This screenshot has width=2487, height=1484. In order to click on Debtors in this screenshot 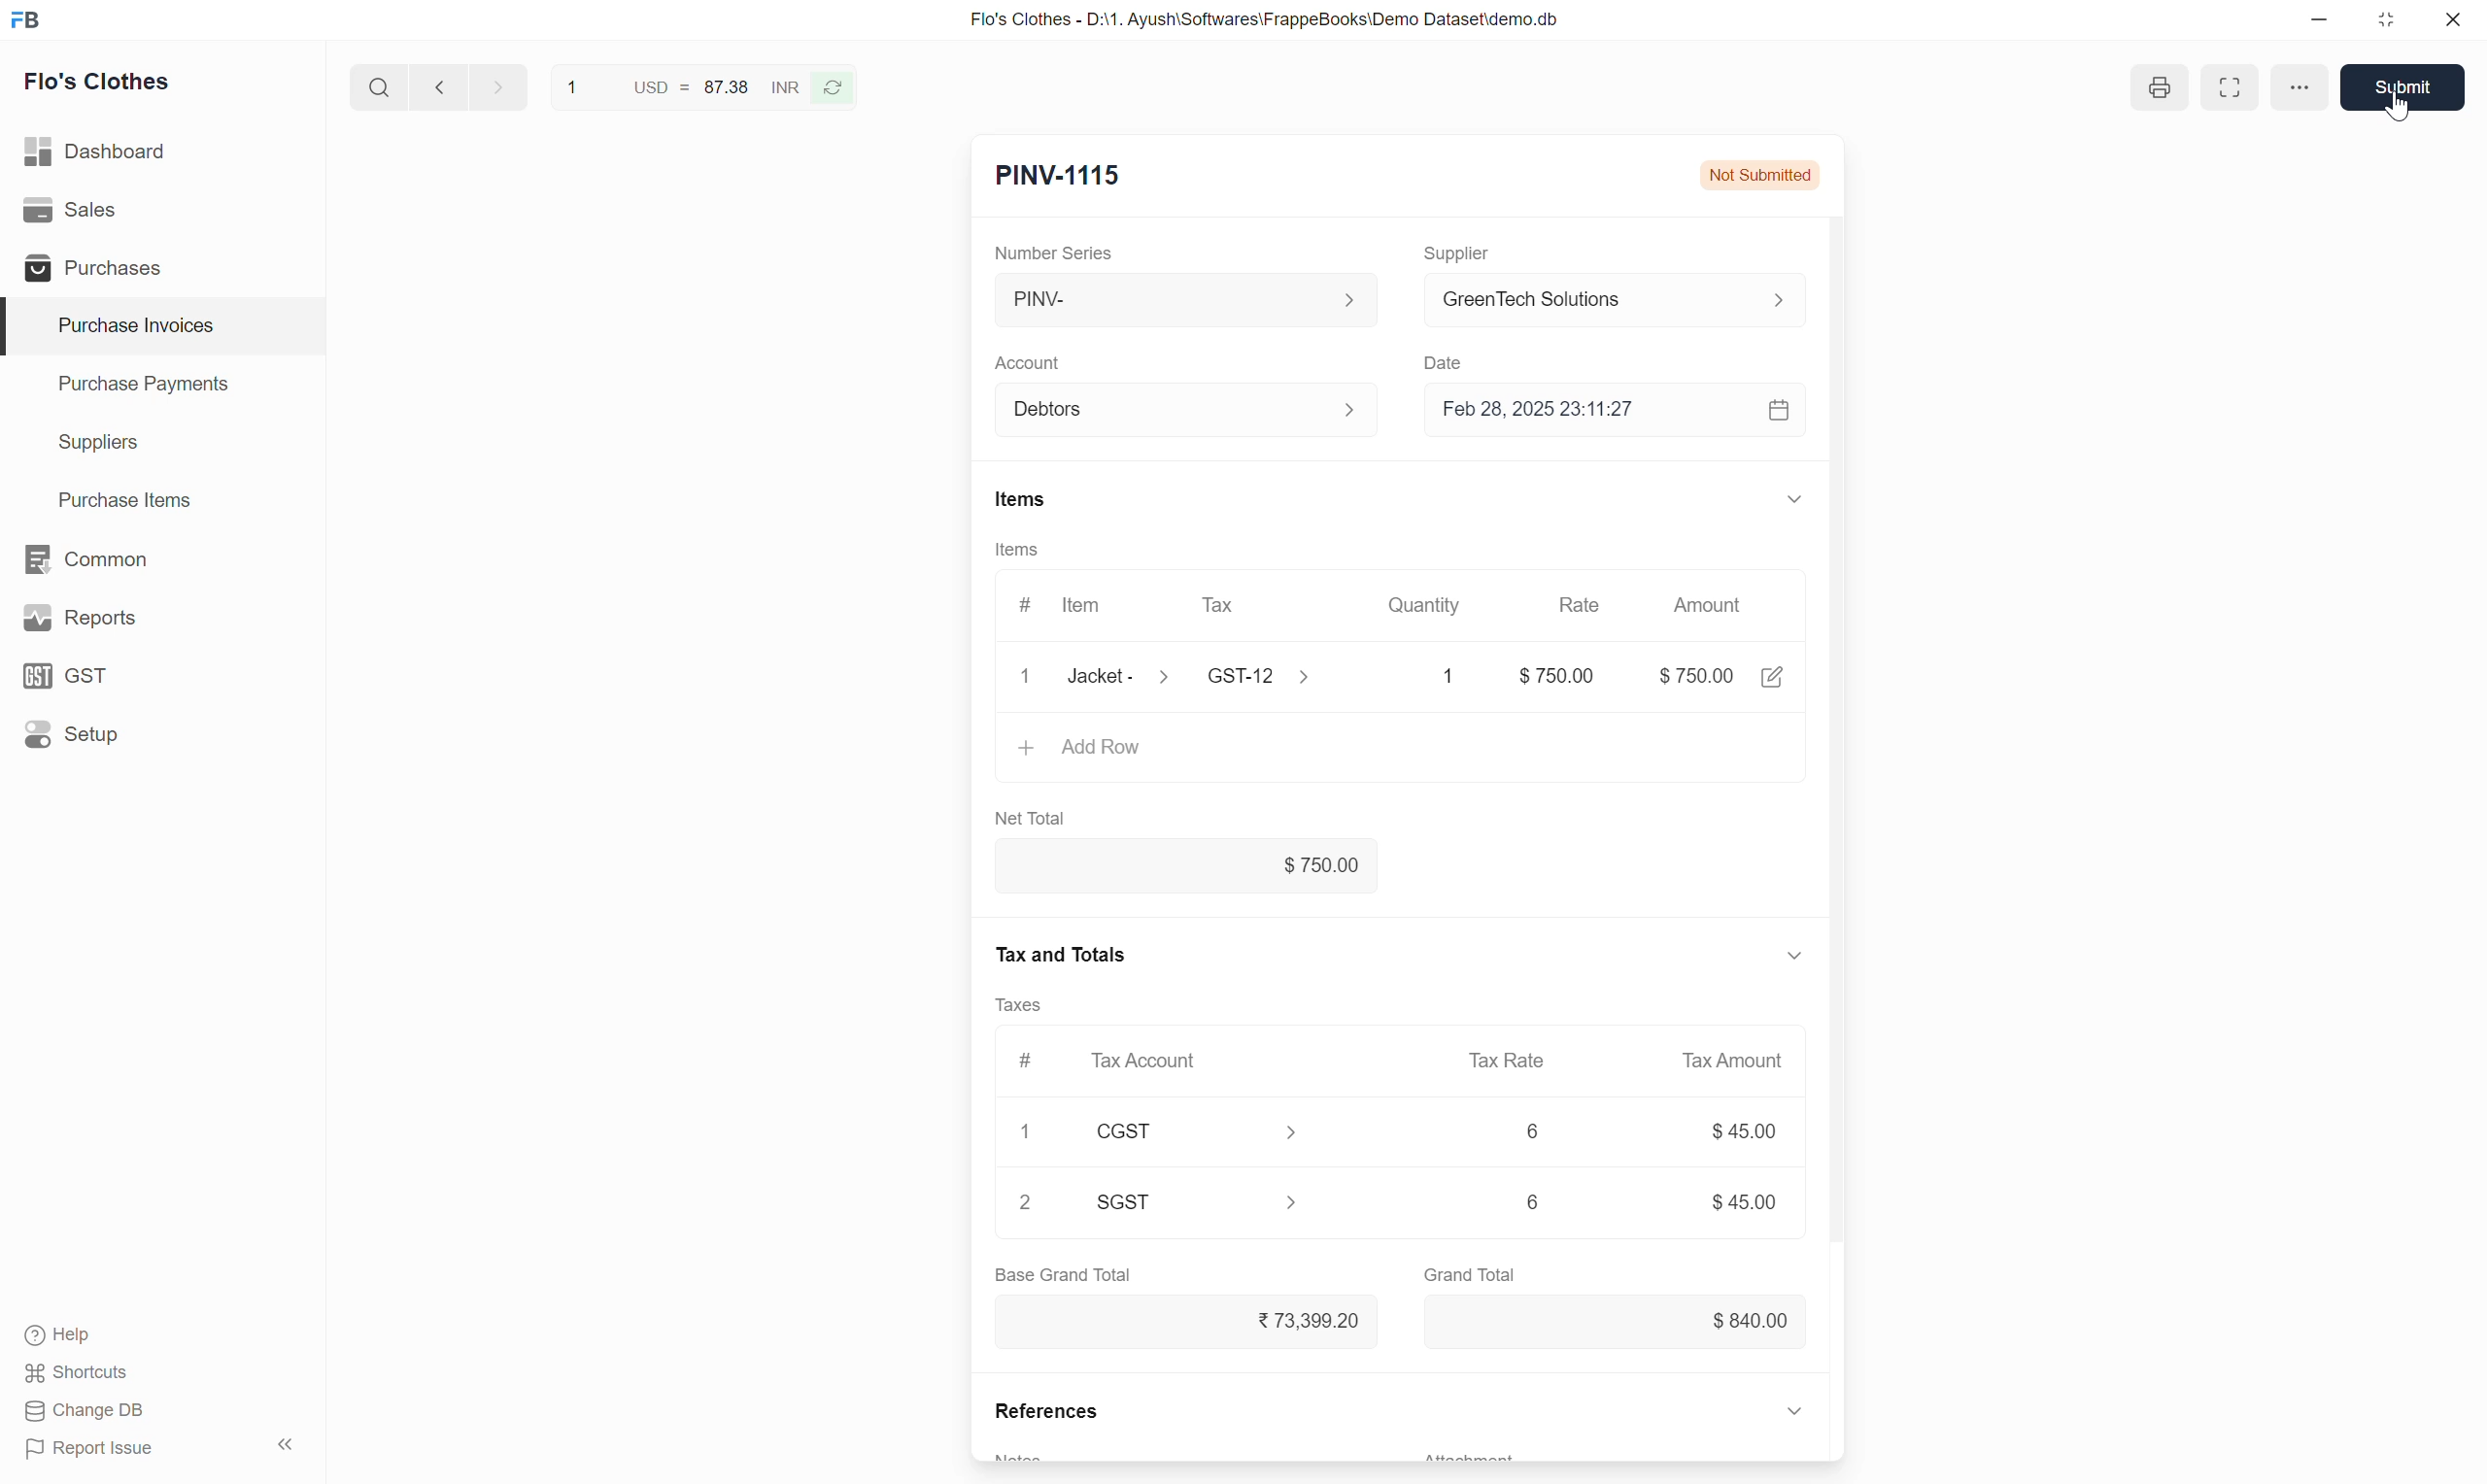, I will do `click(1191, 410)`.